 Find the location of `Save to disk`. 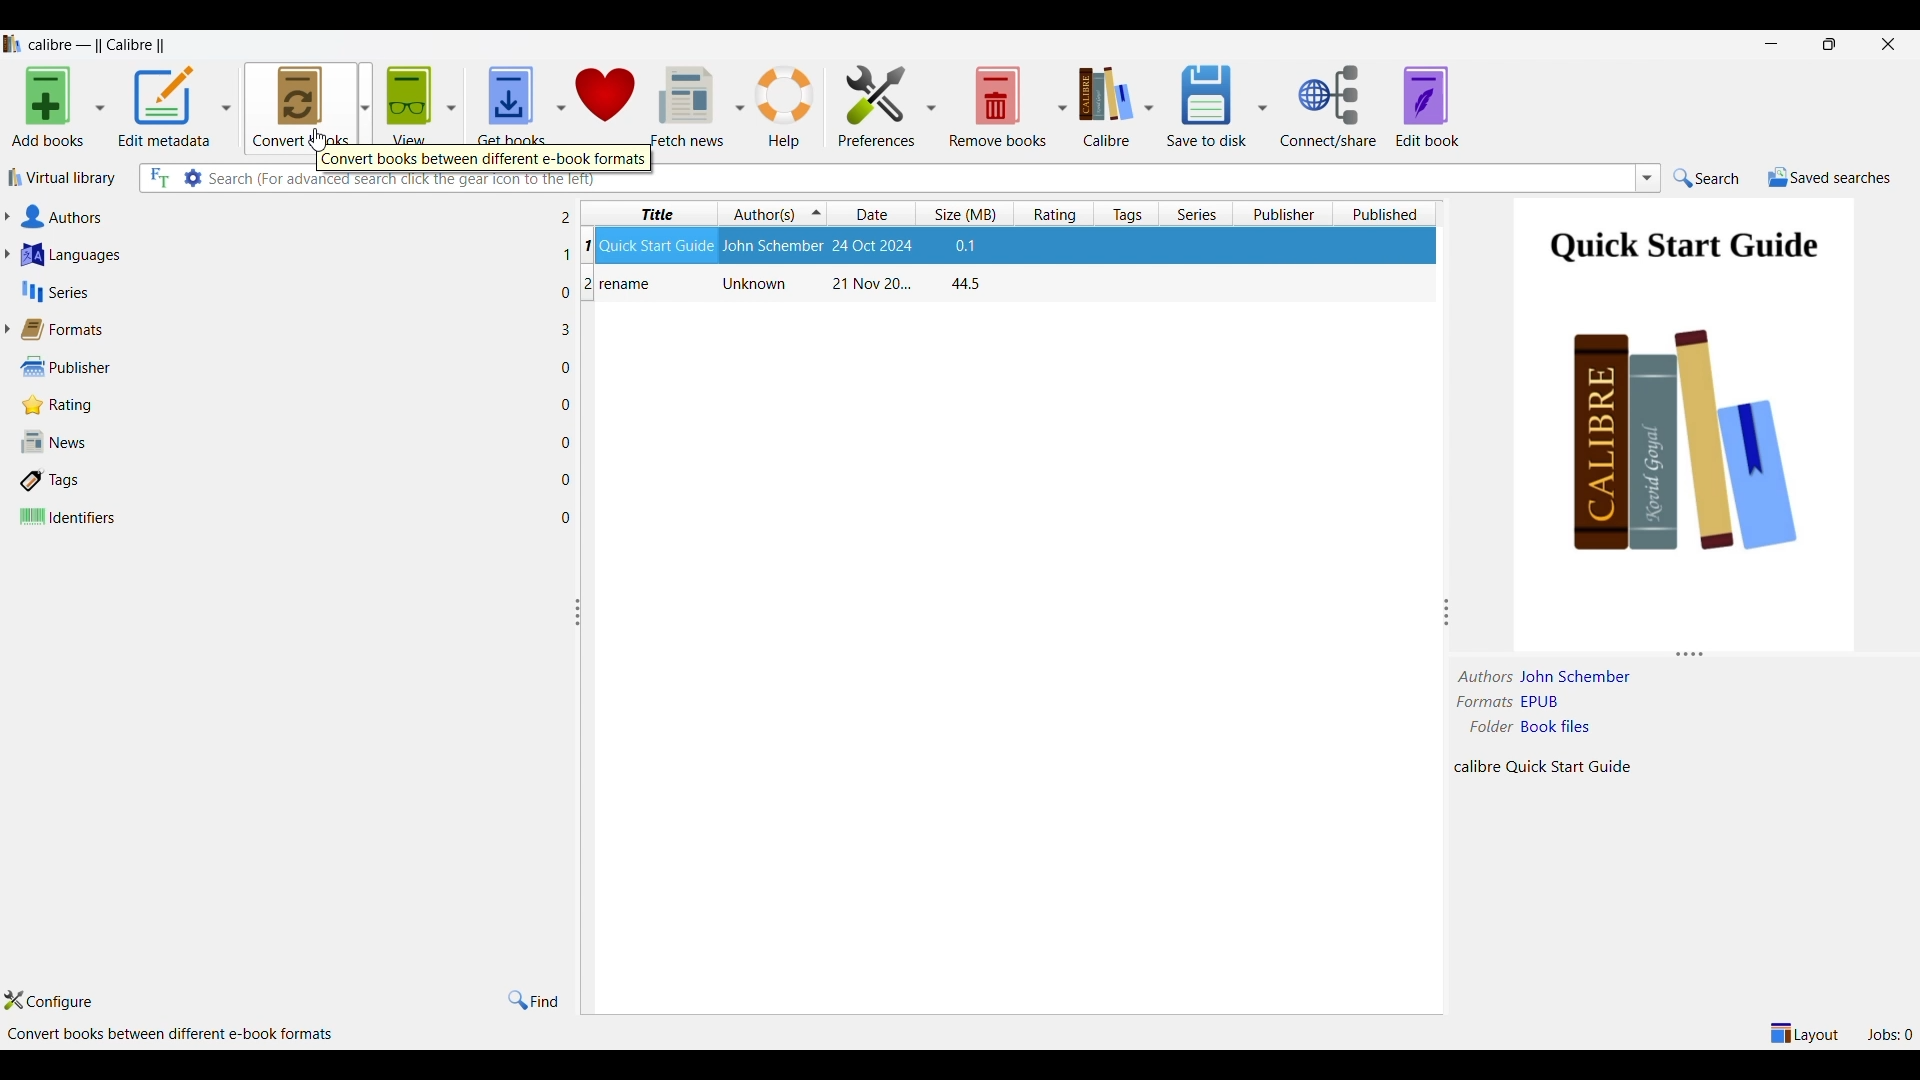

Save to disk is located at coordinates (1208, 107).